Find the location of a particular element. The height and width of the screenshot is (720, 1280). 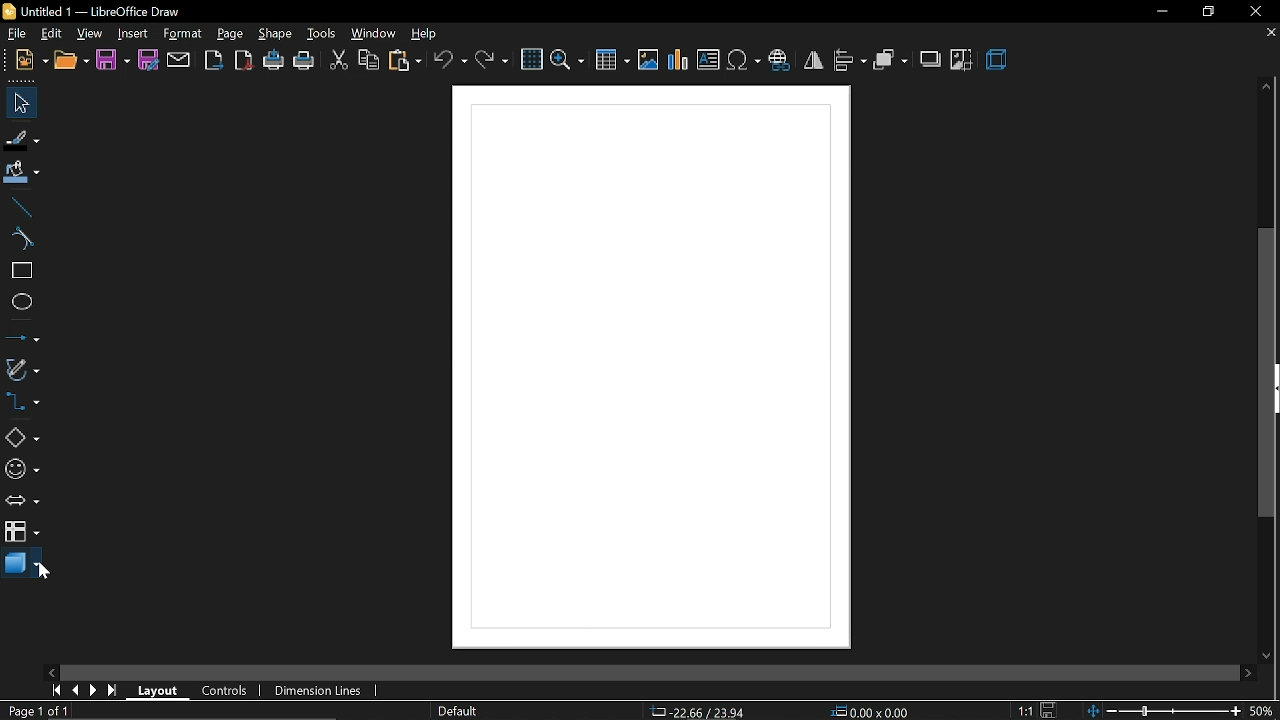

3d shapes is located at coordinates (22, 565).